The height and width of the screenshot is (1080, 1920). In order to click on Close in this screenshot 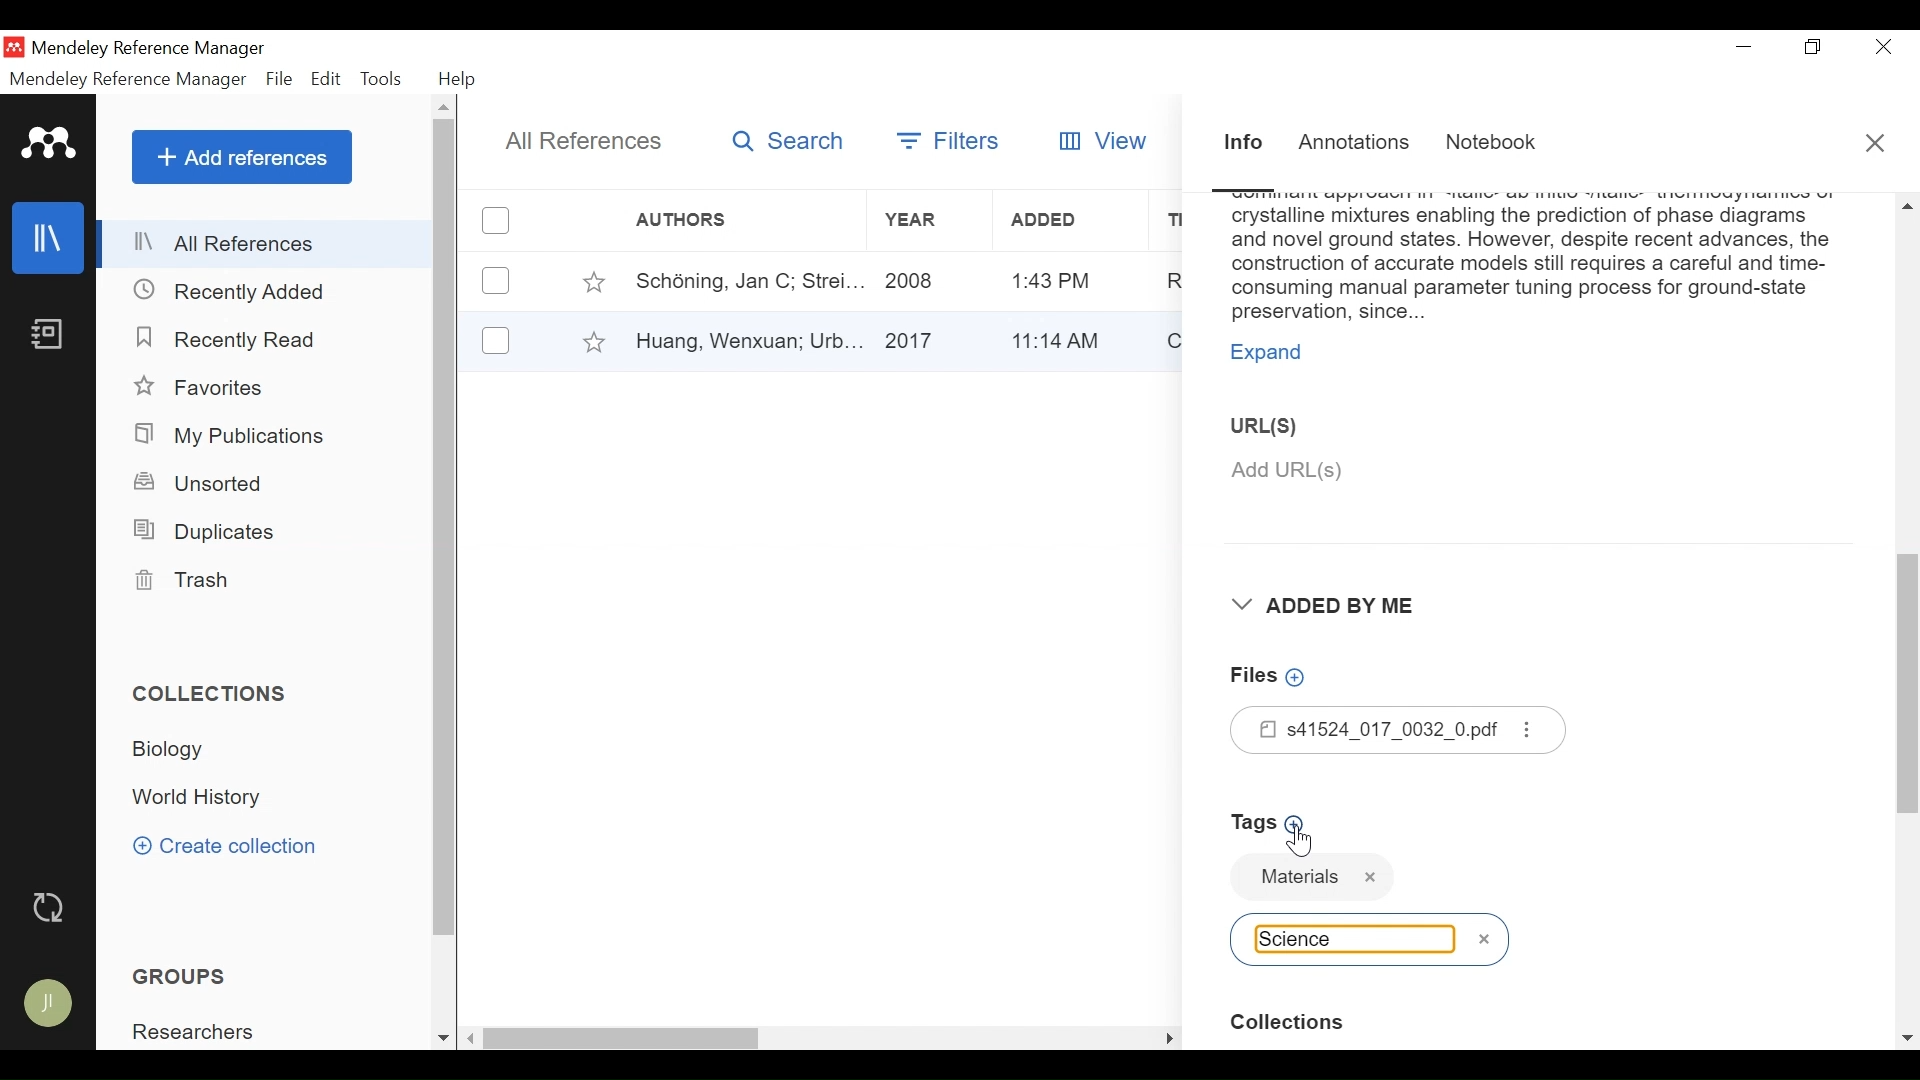, I will do `click(1886, 46)`.